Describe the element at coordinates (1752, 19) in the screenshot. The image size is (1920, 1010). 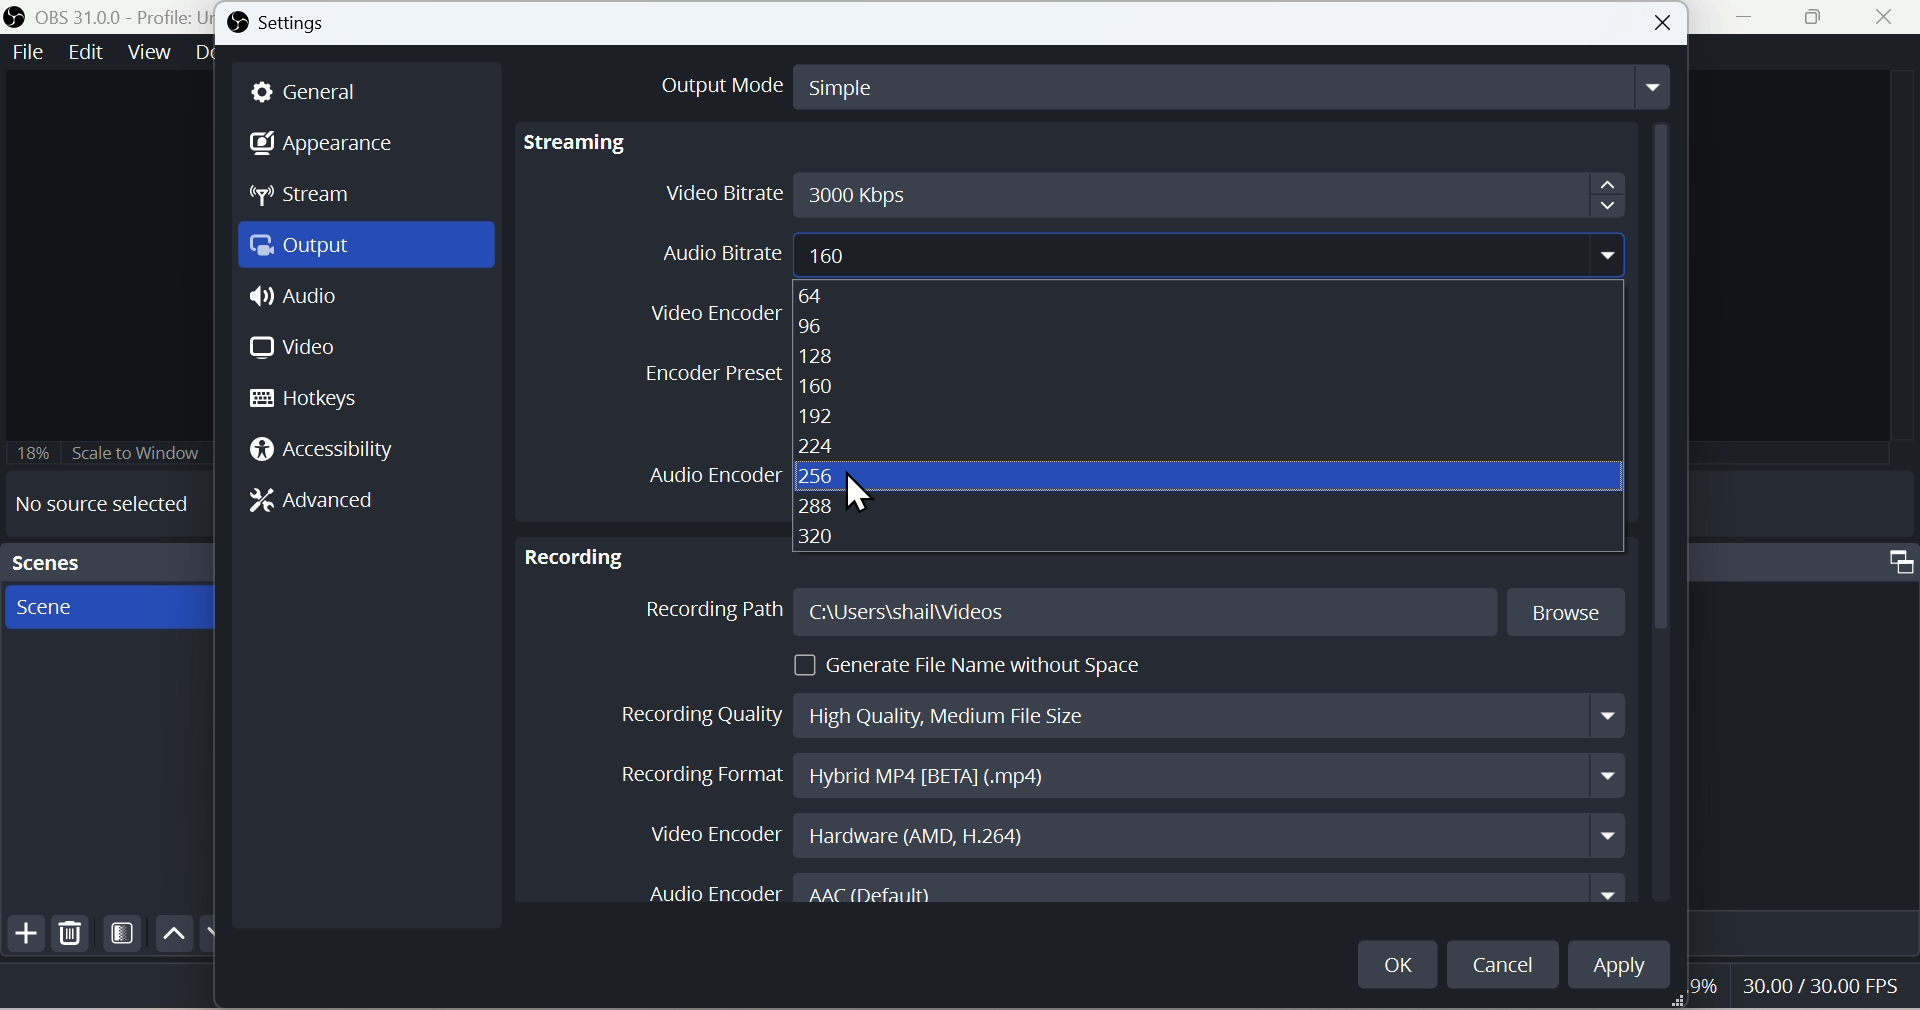
I see `minimise` at that location.